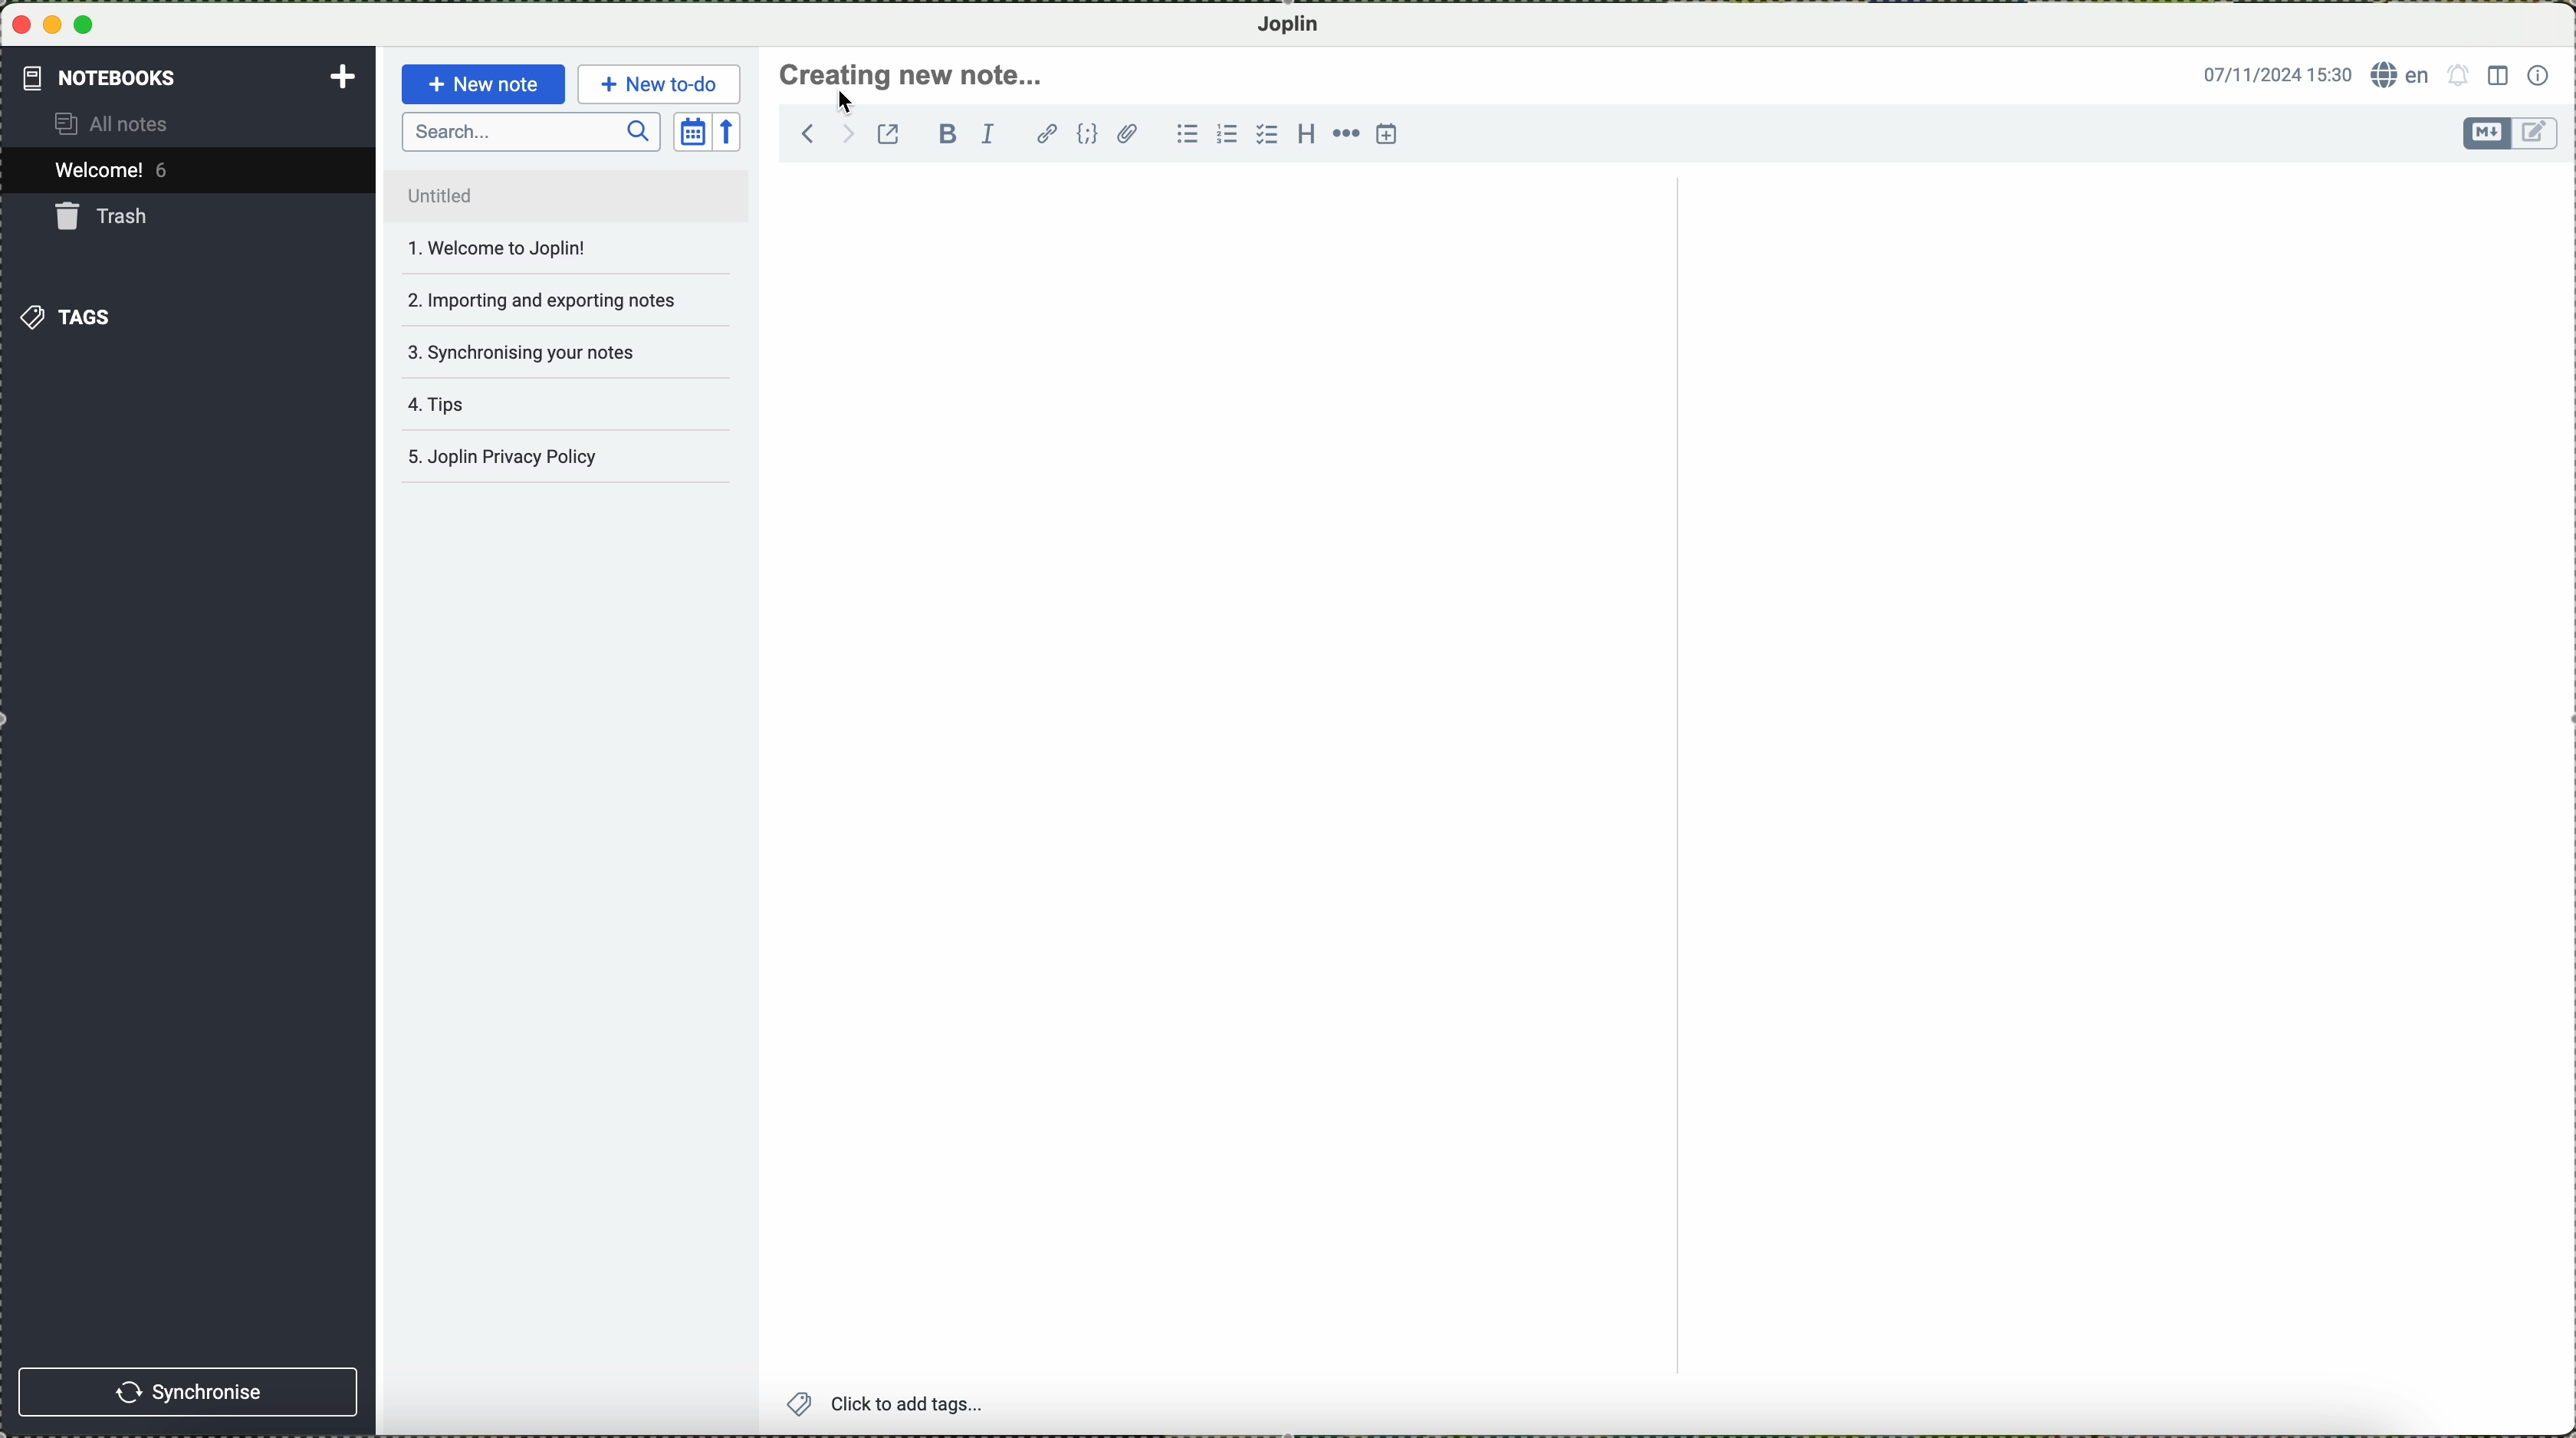  Describe the element at coordinates (948, 133) in the screenshot. I see `bold` at that location.